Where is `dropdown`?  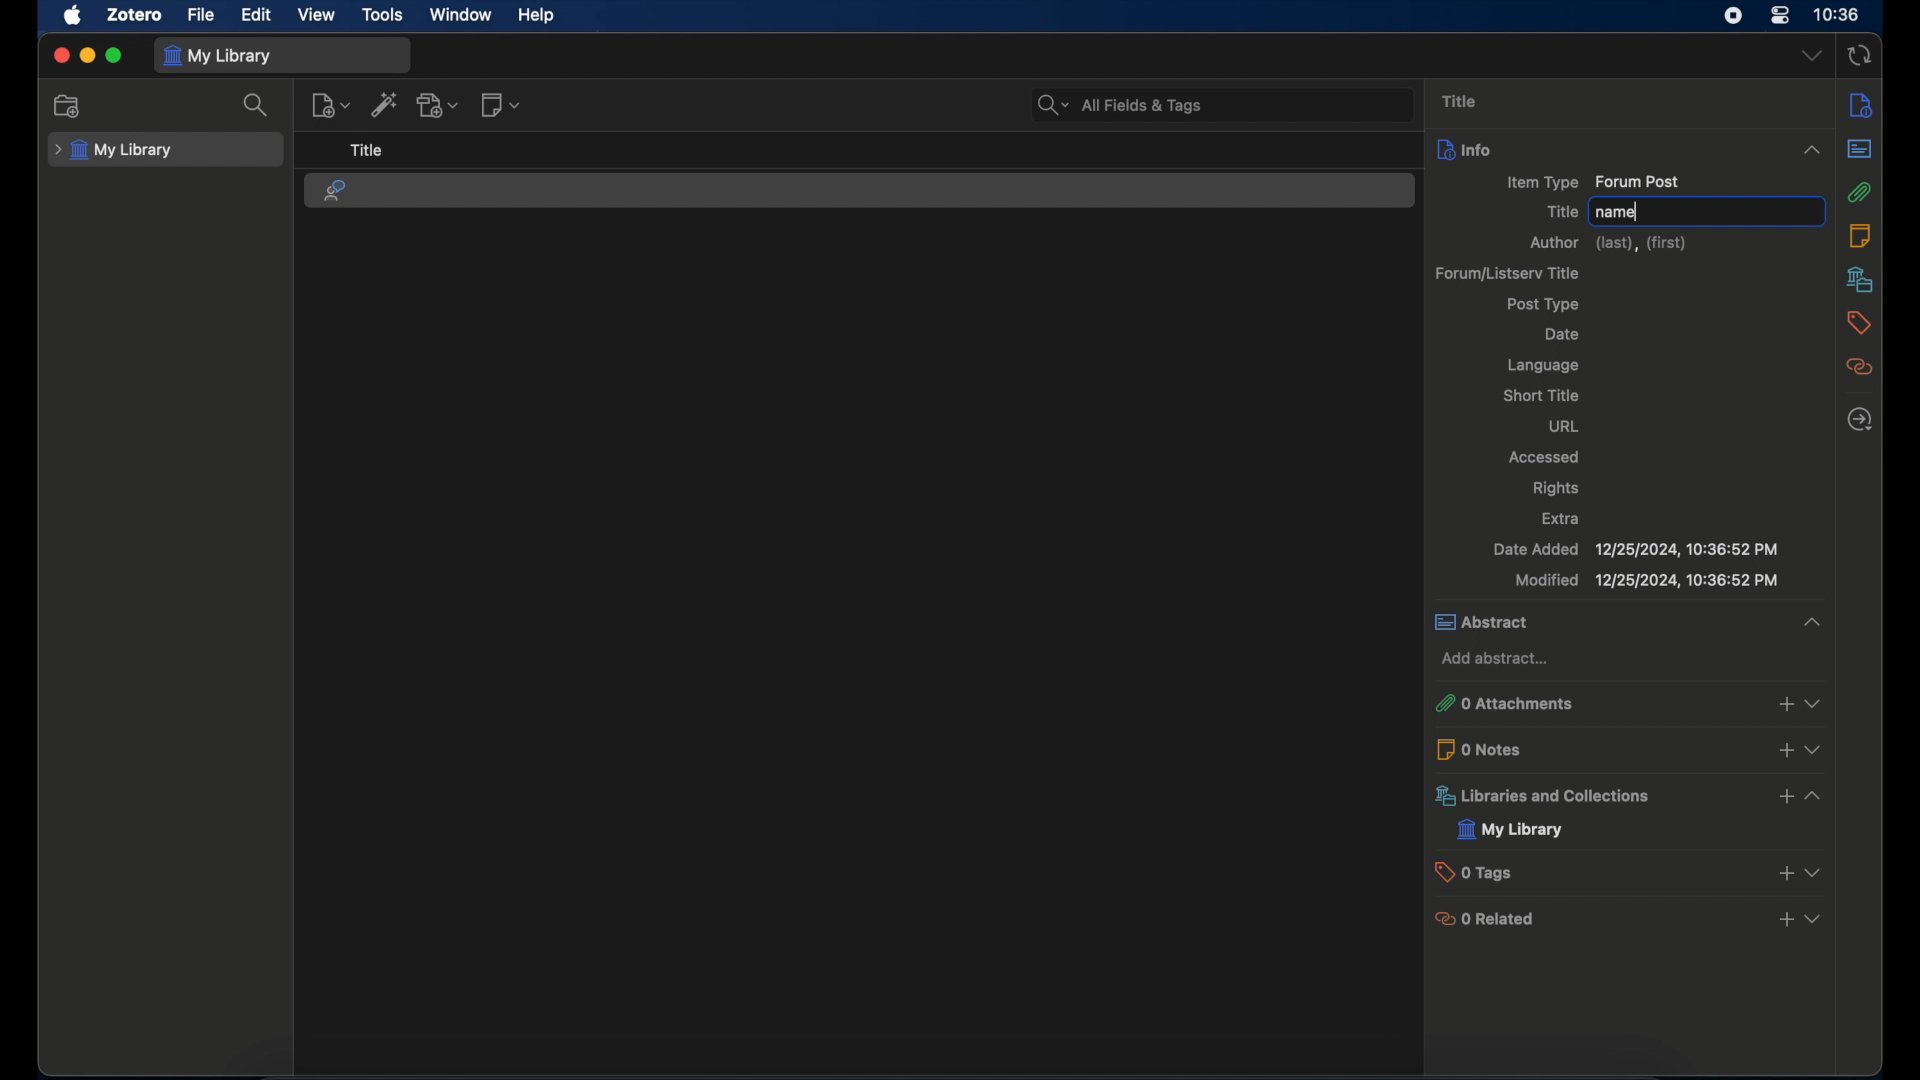 dropdown is located at coordinates (1810, 56).